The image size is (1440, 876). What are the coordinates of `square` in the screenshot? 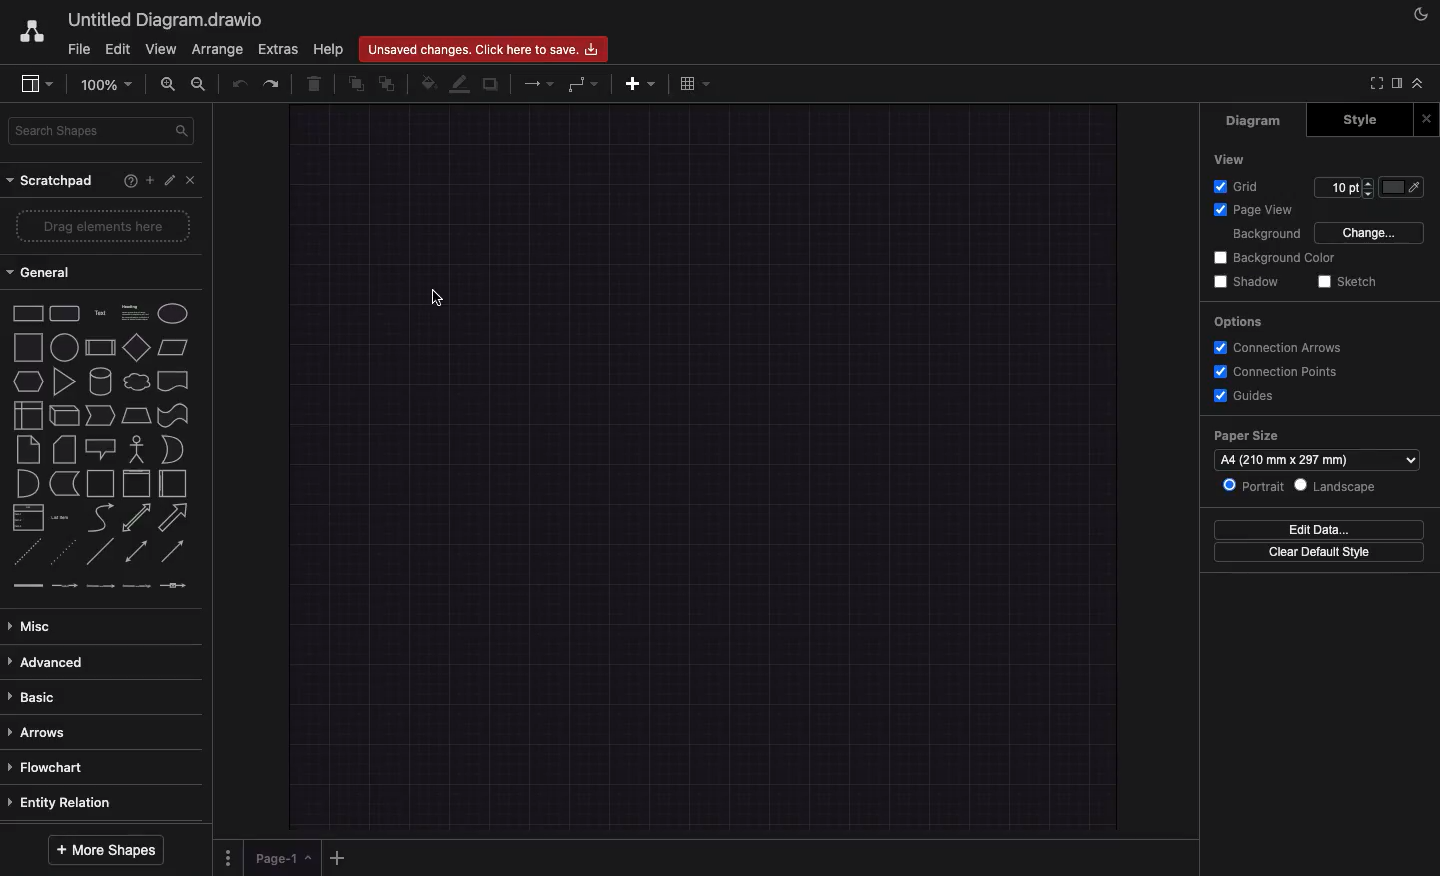 It's located at (27, 348).